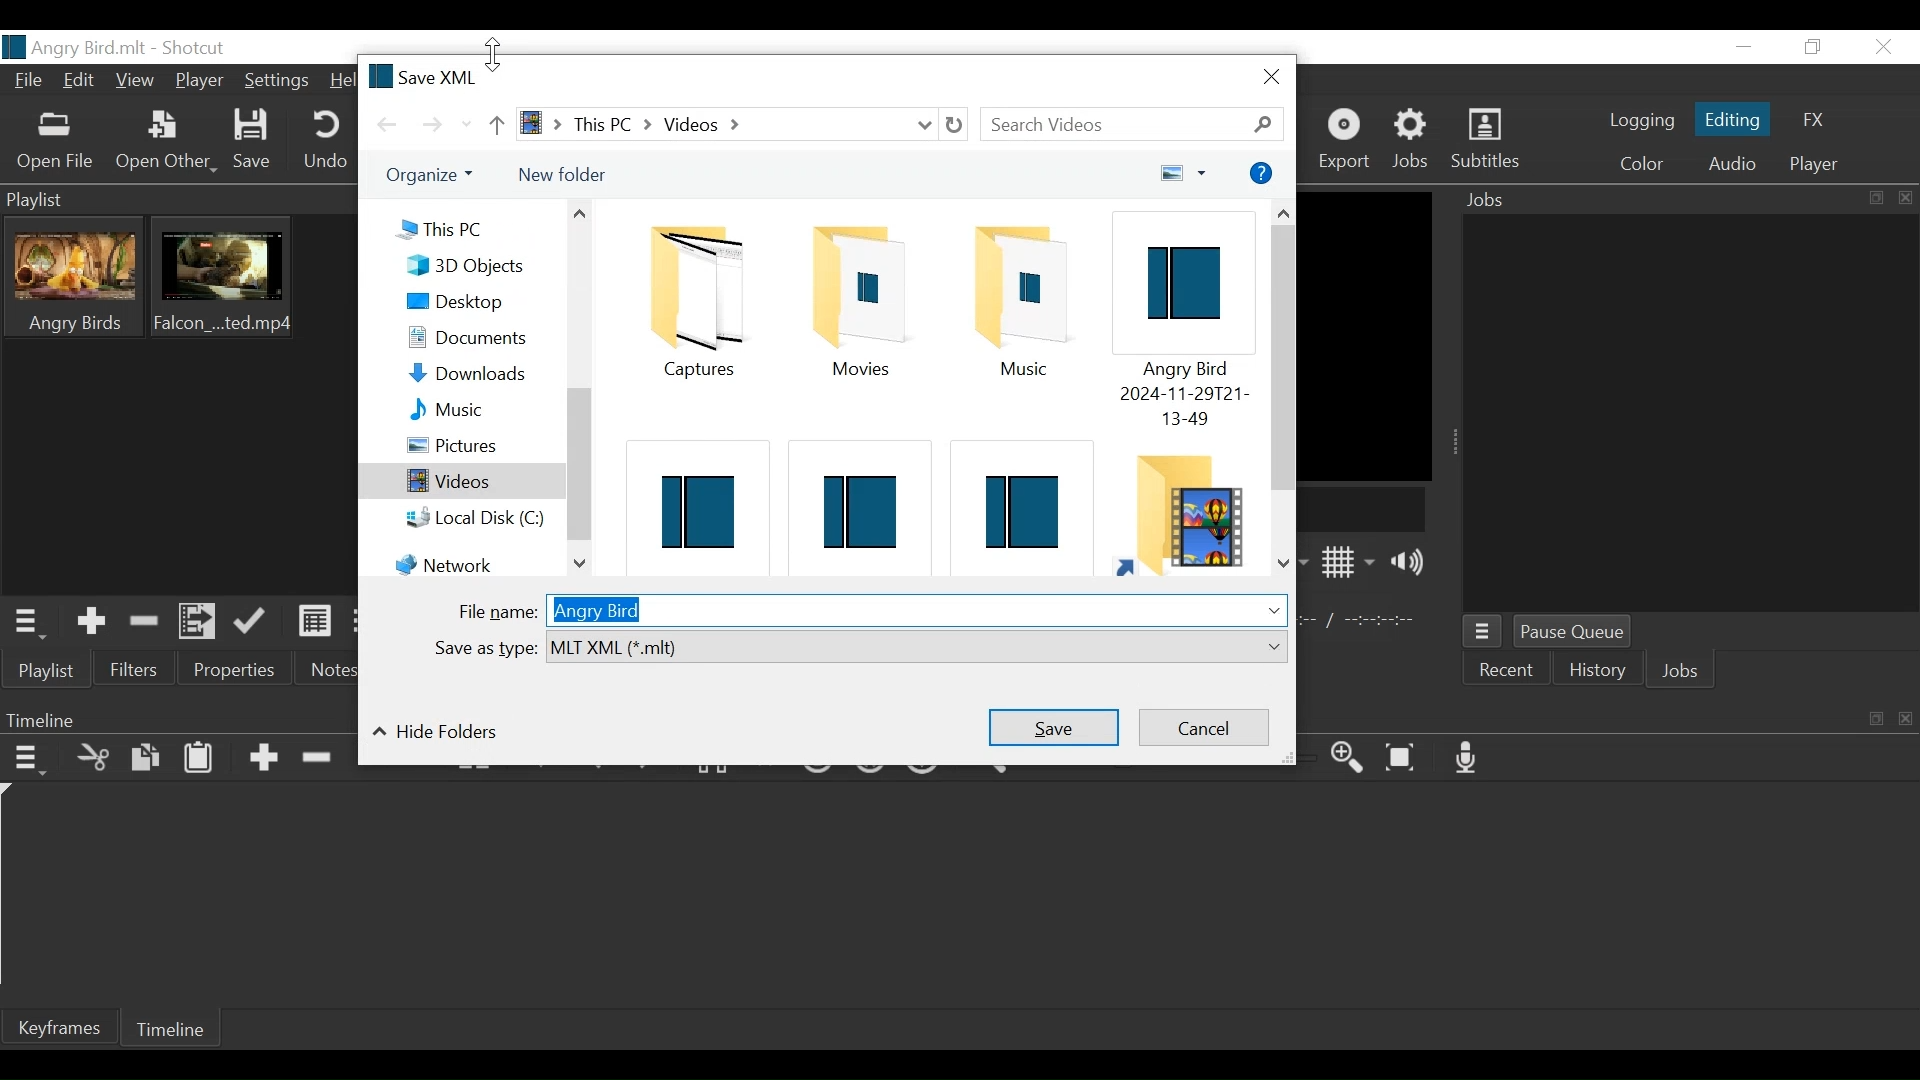  Describe the element at coordinates (279, 79) in the screenshot. I see `Settings` at that location.